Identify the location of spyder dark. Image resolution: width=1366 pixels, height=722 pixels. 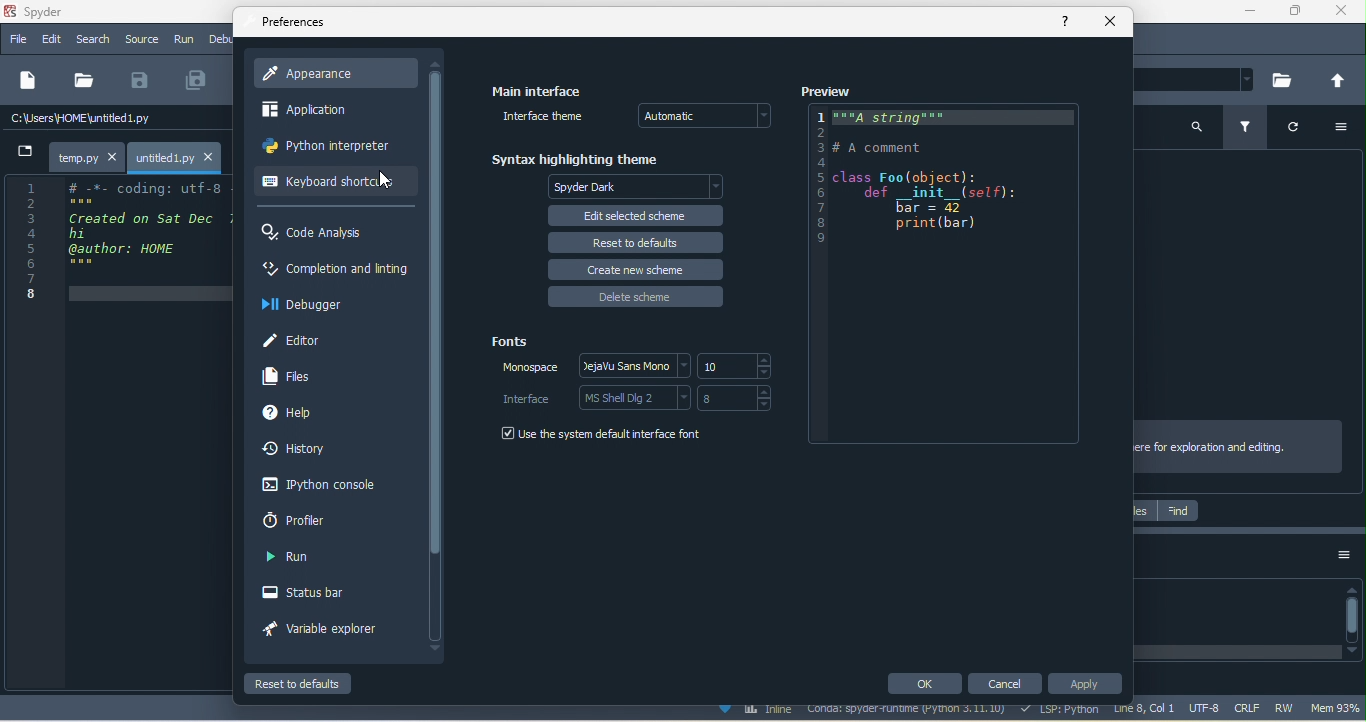
(639, 187).